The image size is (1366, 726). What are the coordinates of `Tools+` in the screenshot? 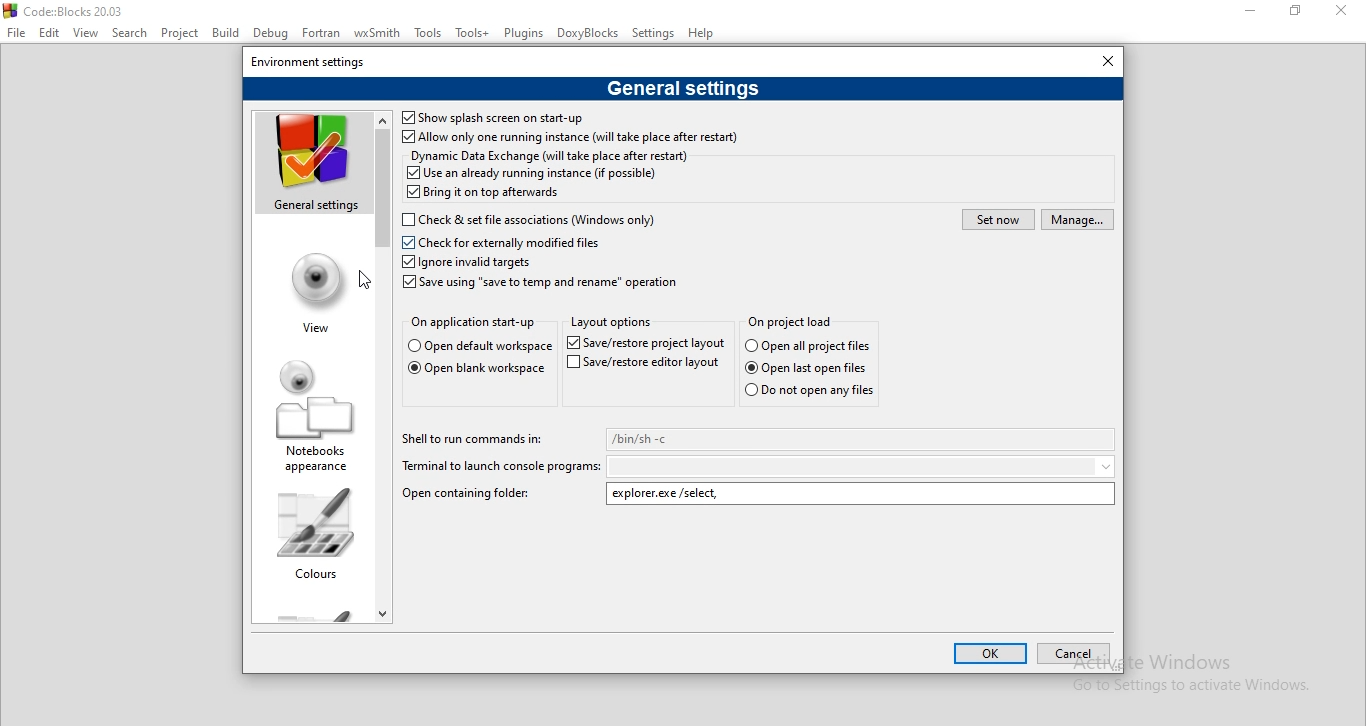 It's located at (473, 34).